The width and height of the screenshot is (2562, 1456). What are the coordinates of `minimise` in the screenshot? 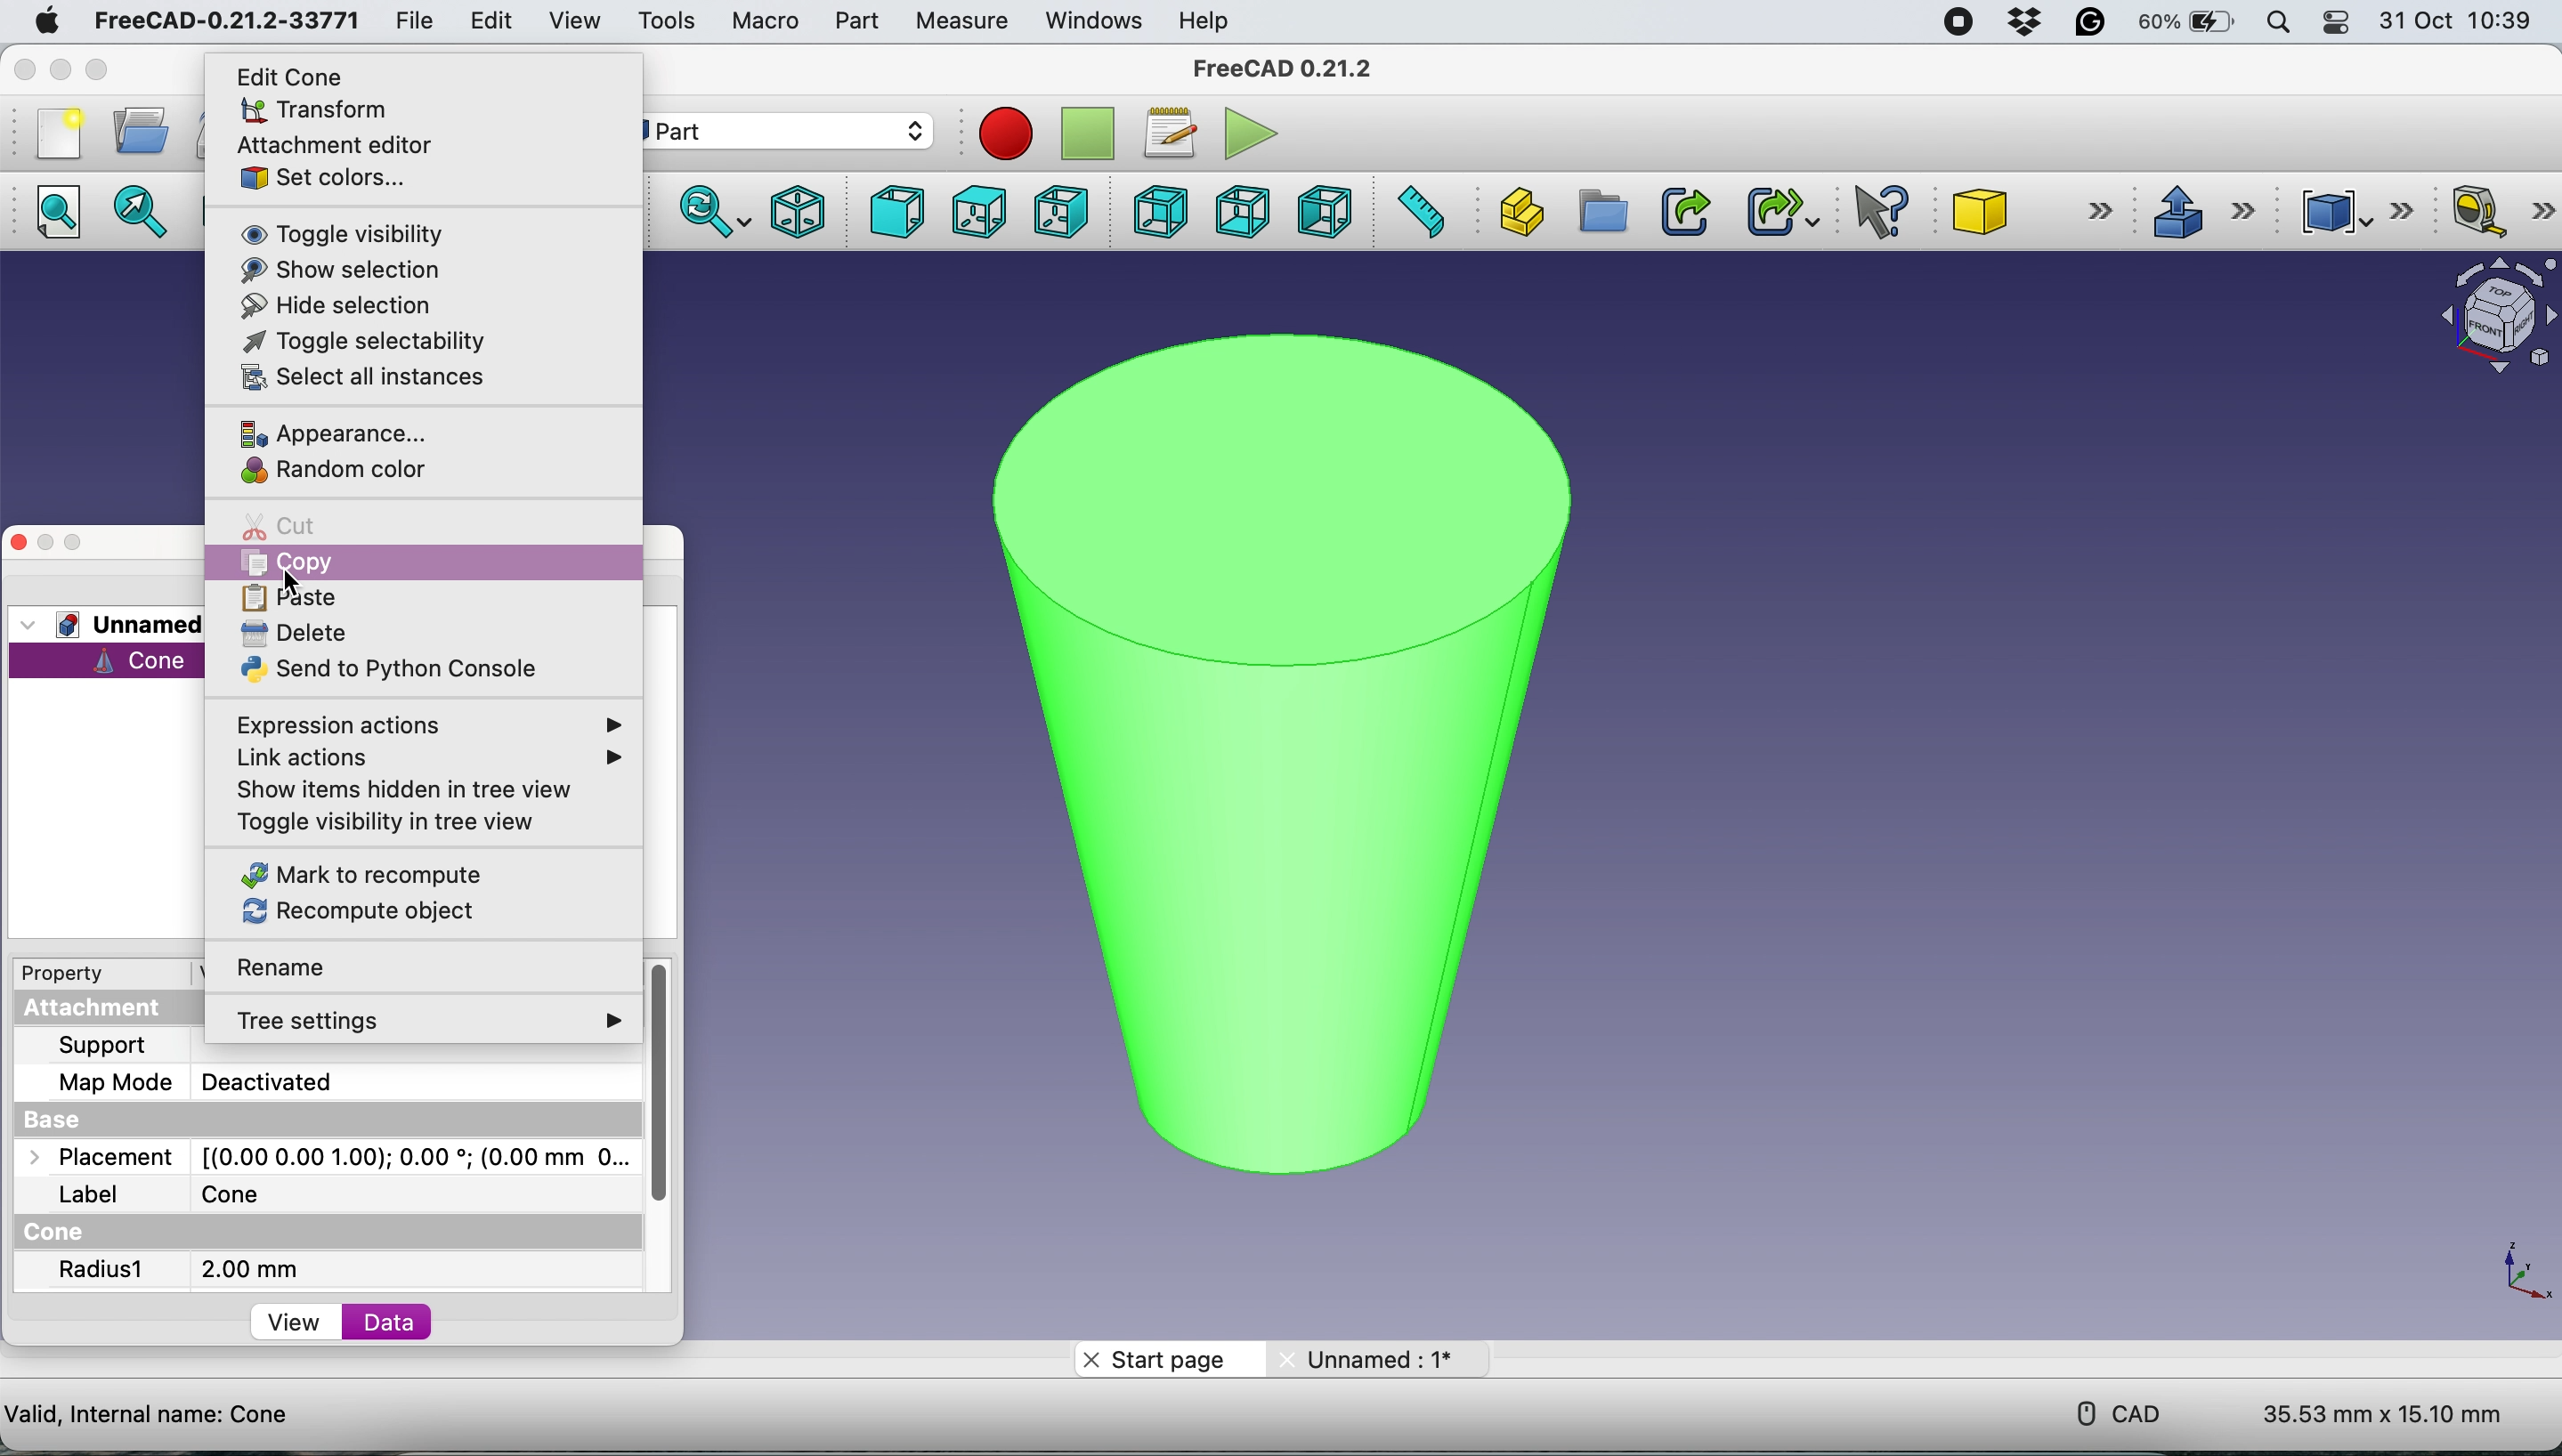 It's located at (45, 539).